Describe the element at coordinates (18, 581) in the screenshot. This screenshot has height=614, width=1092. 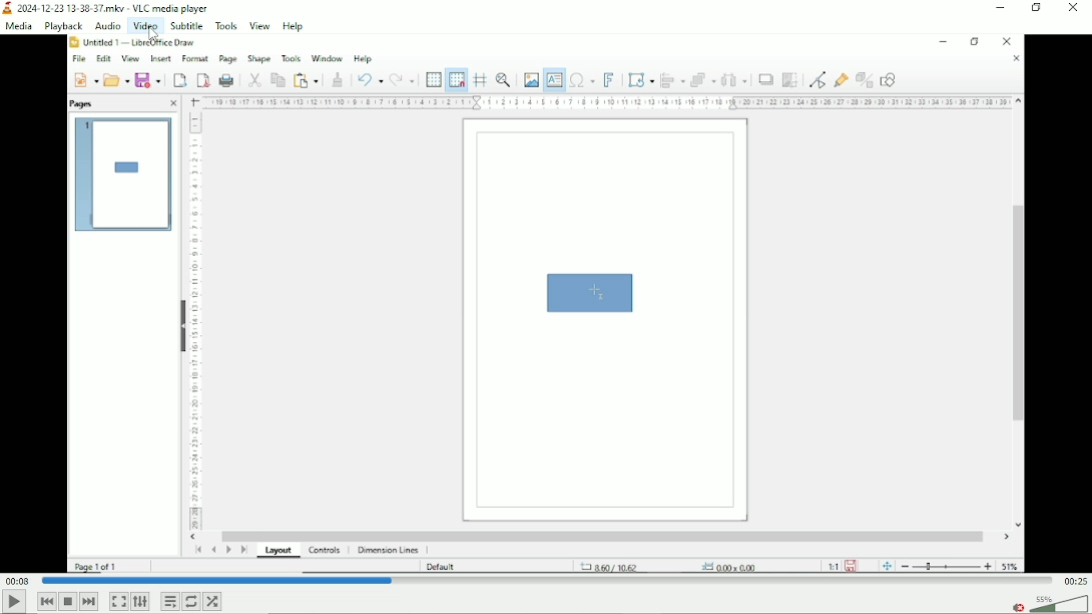
I see `Elapsed time` at that location.